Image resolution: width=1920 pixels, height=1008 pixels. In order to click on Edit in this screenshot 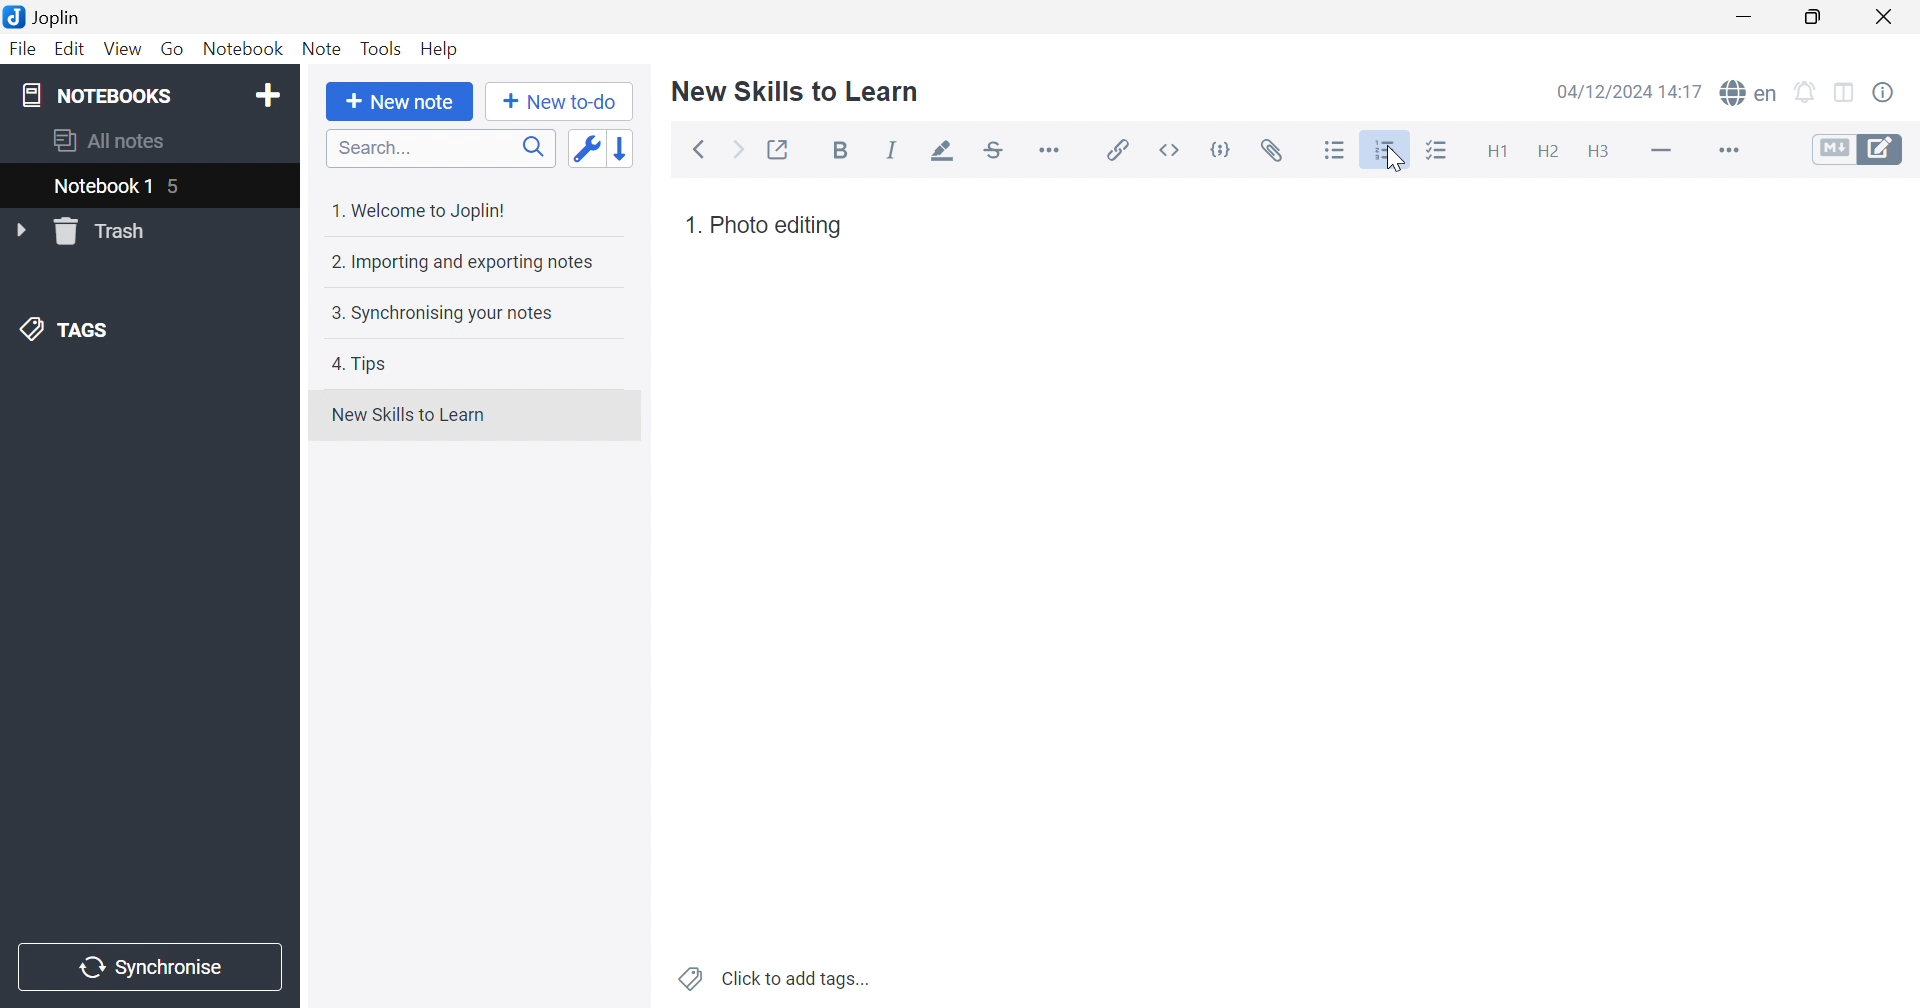, I will do `click(67, 49)`.